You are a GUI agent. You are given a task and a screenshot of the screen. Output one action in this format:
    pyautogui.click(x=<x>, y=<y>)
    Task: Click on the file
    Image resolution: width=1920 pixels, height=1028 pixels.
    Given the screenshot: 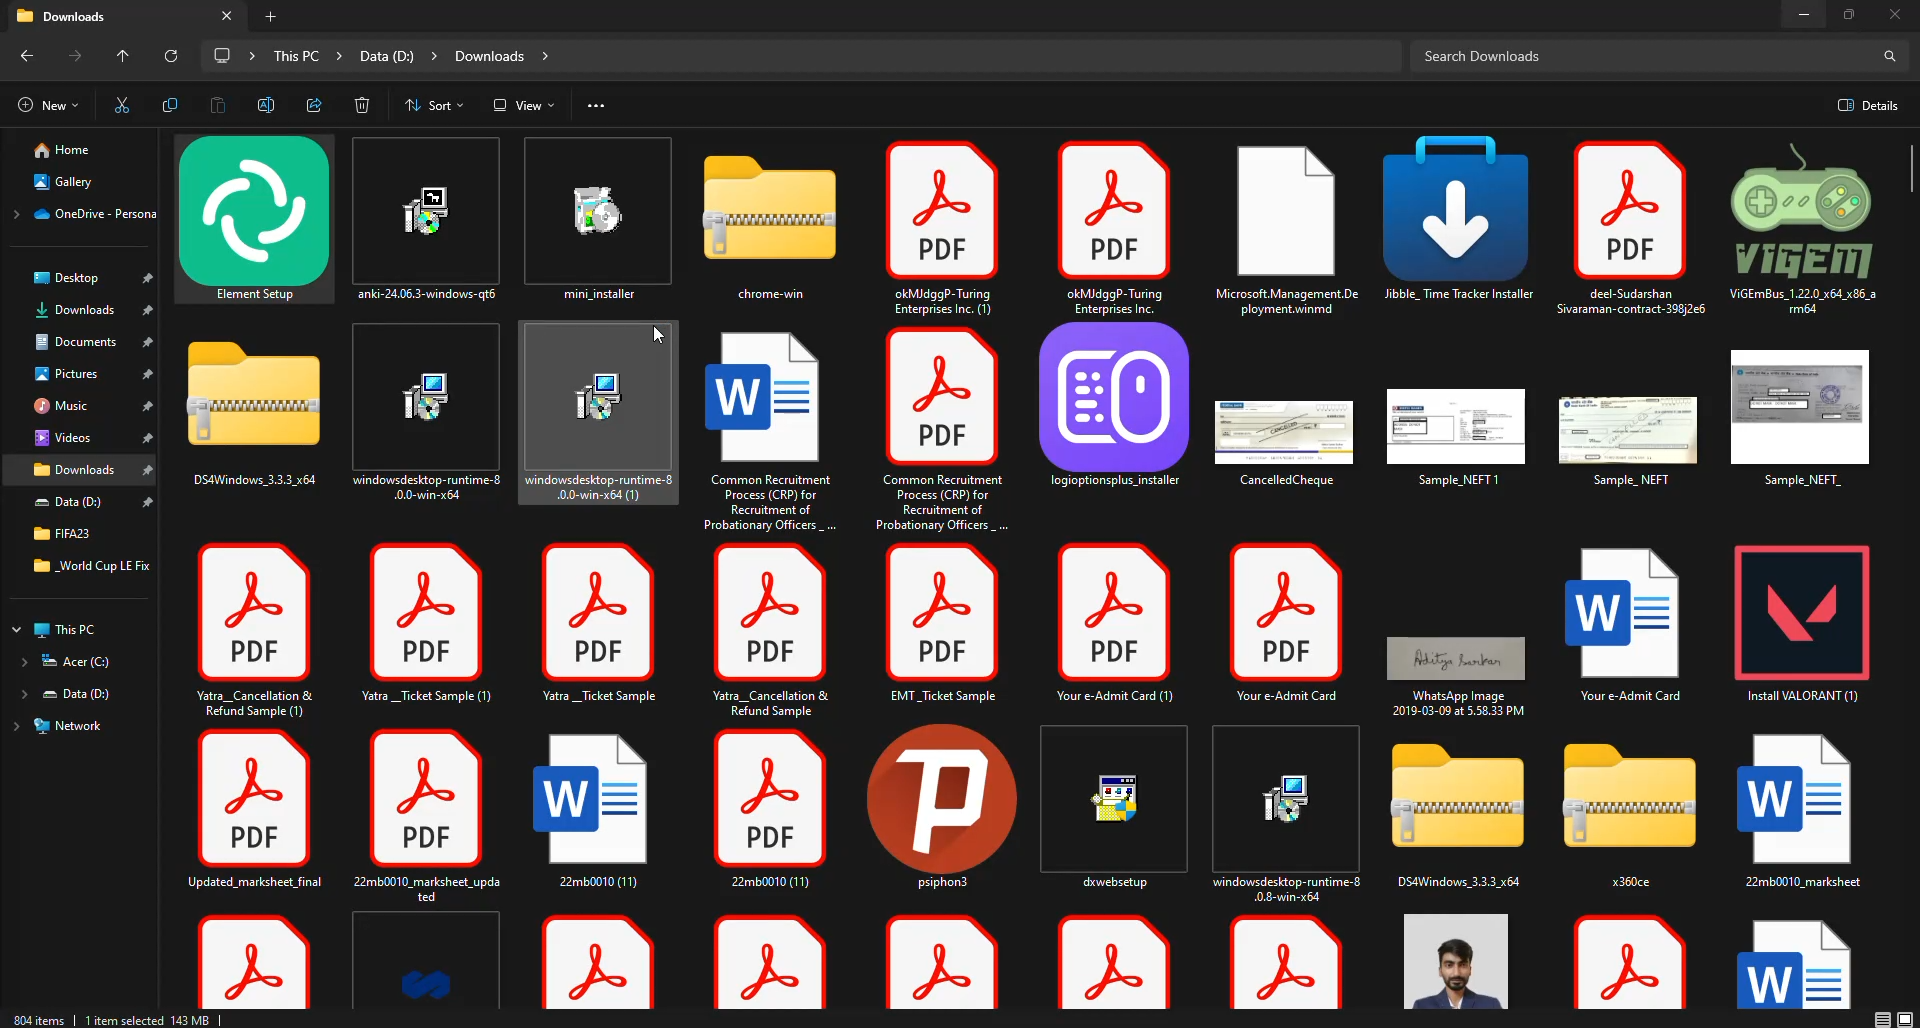 What is the action you would take?
    pyautogui.click(x=261, y=816)
    